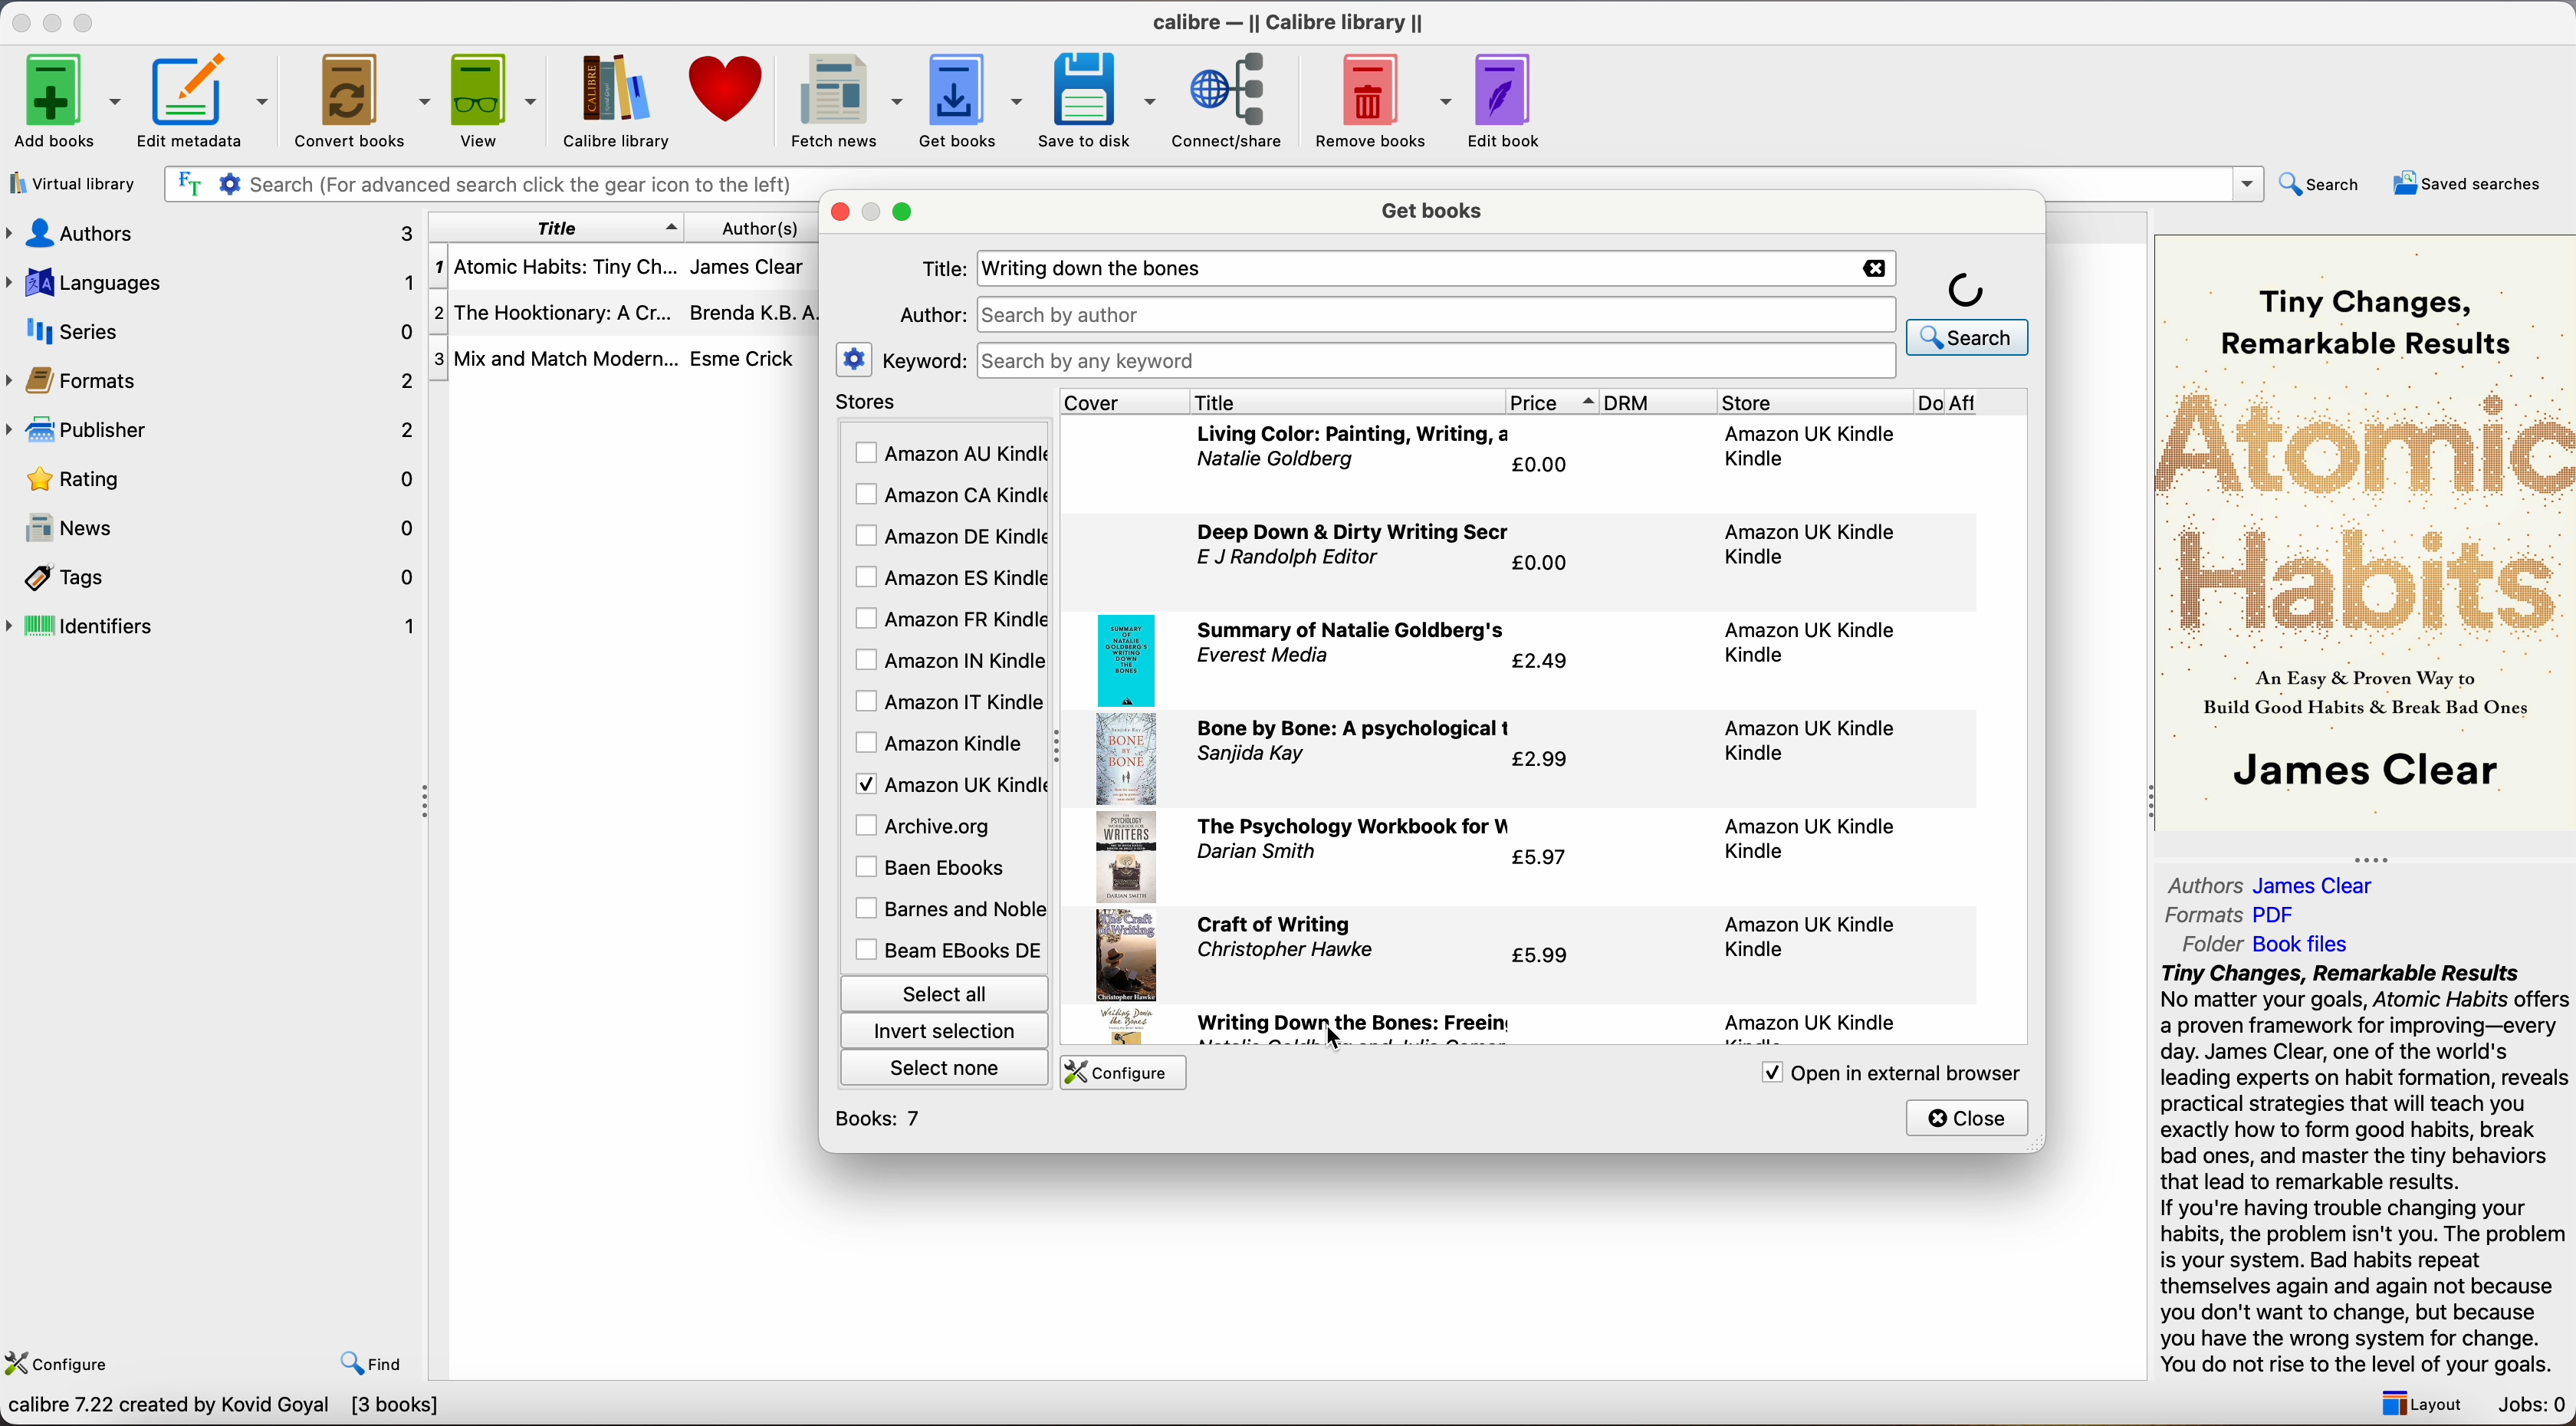 The image size is (2576, 1426). Describe the element at coordinates (1540, 760) in the screenshot. I see `€2.99` at that location.